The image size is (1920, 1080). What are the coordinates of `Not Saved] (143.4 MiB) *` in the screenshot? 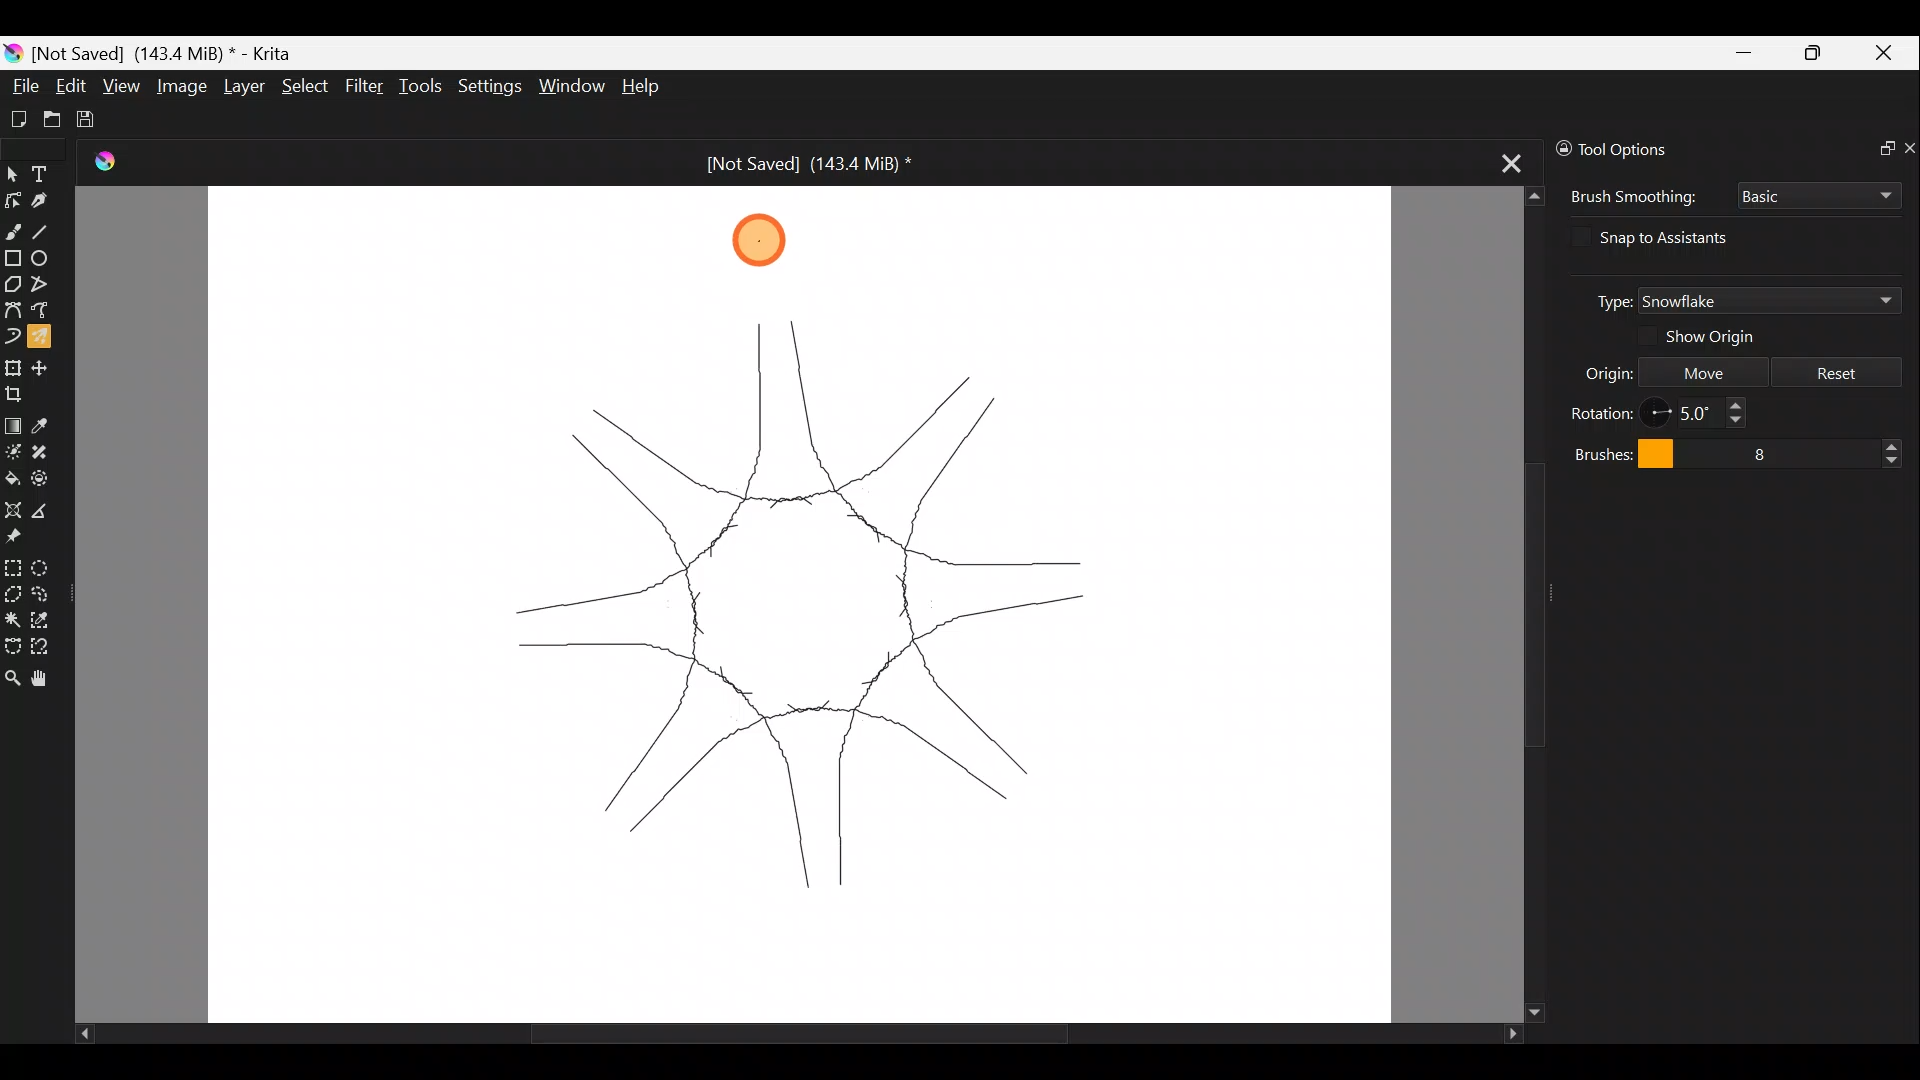 It's located at (170, 51).